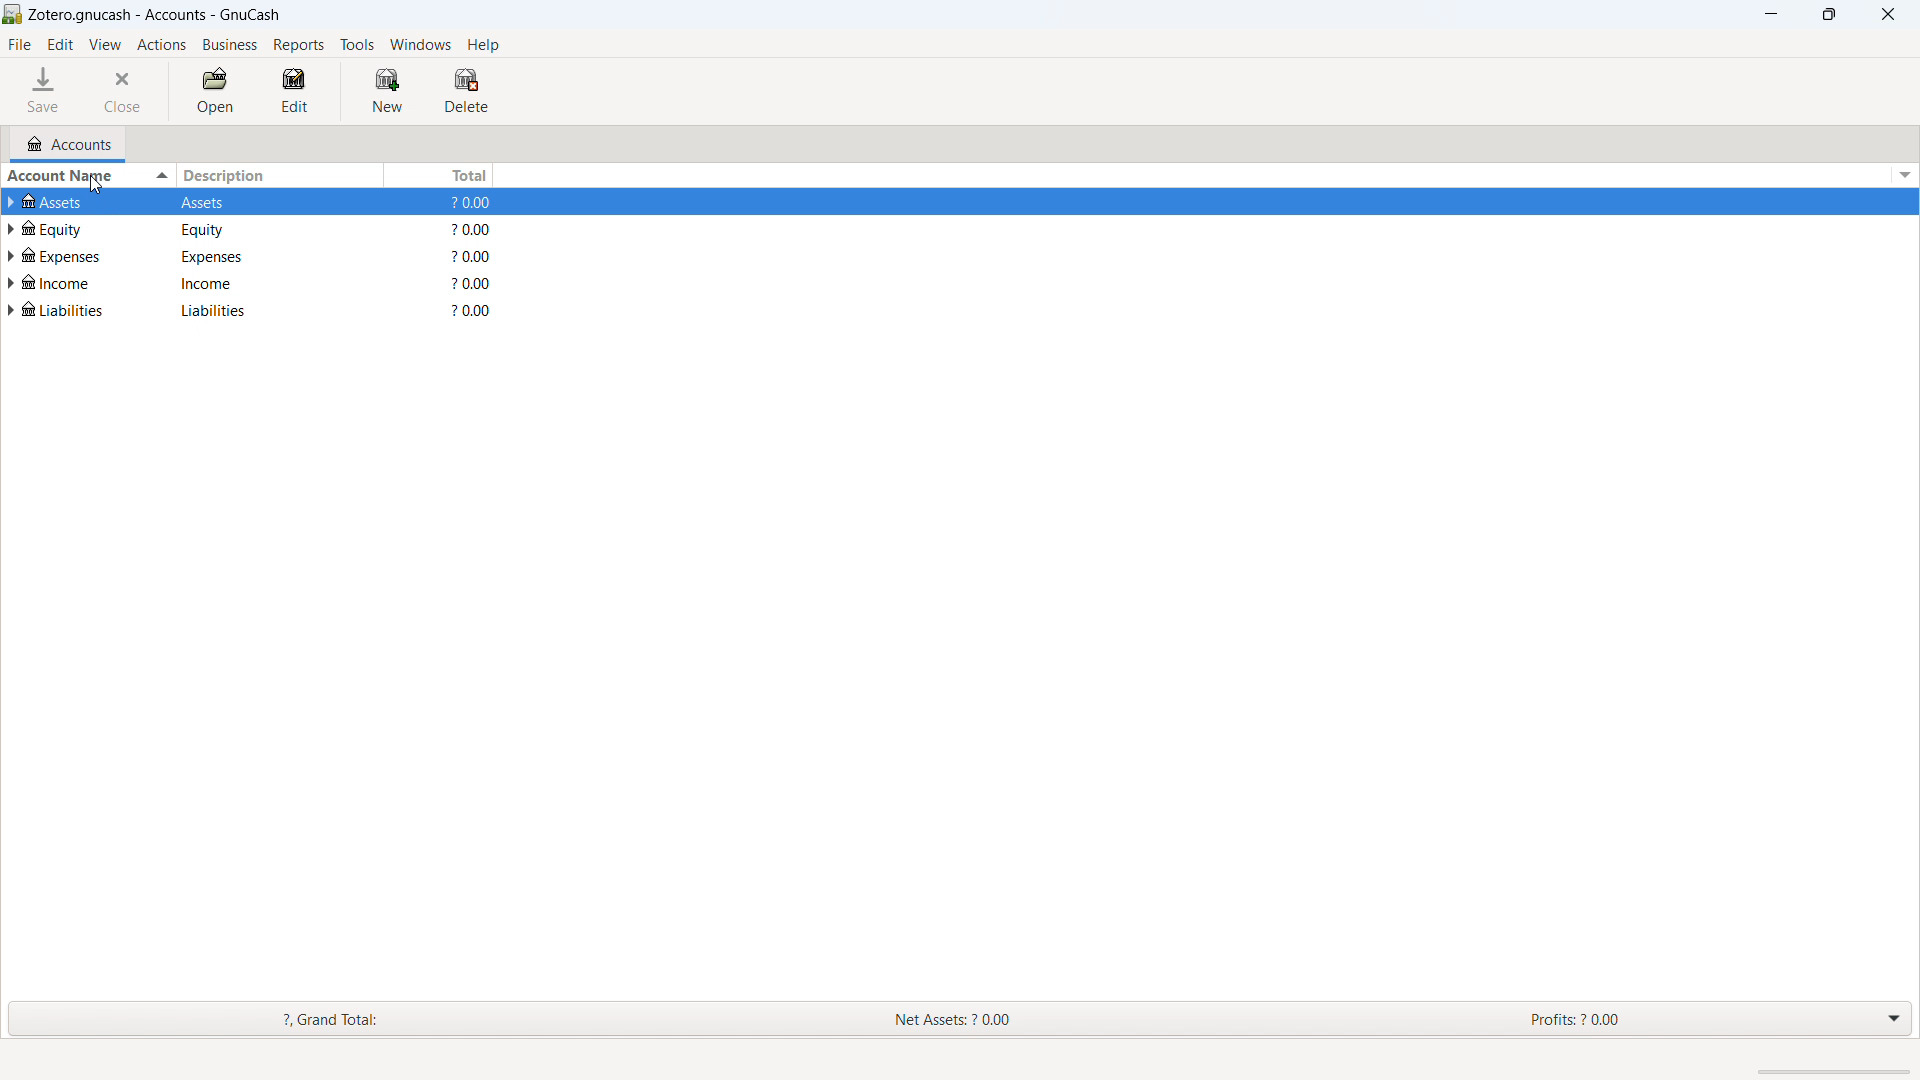 This screenshot has width=1920, height=1080. What do you see at coordinates (467, 91) in the screenshot?
I see `delete` at bounding box center [467, 91].